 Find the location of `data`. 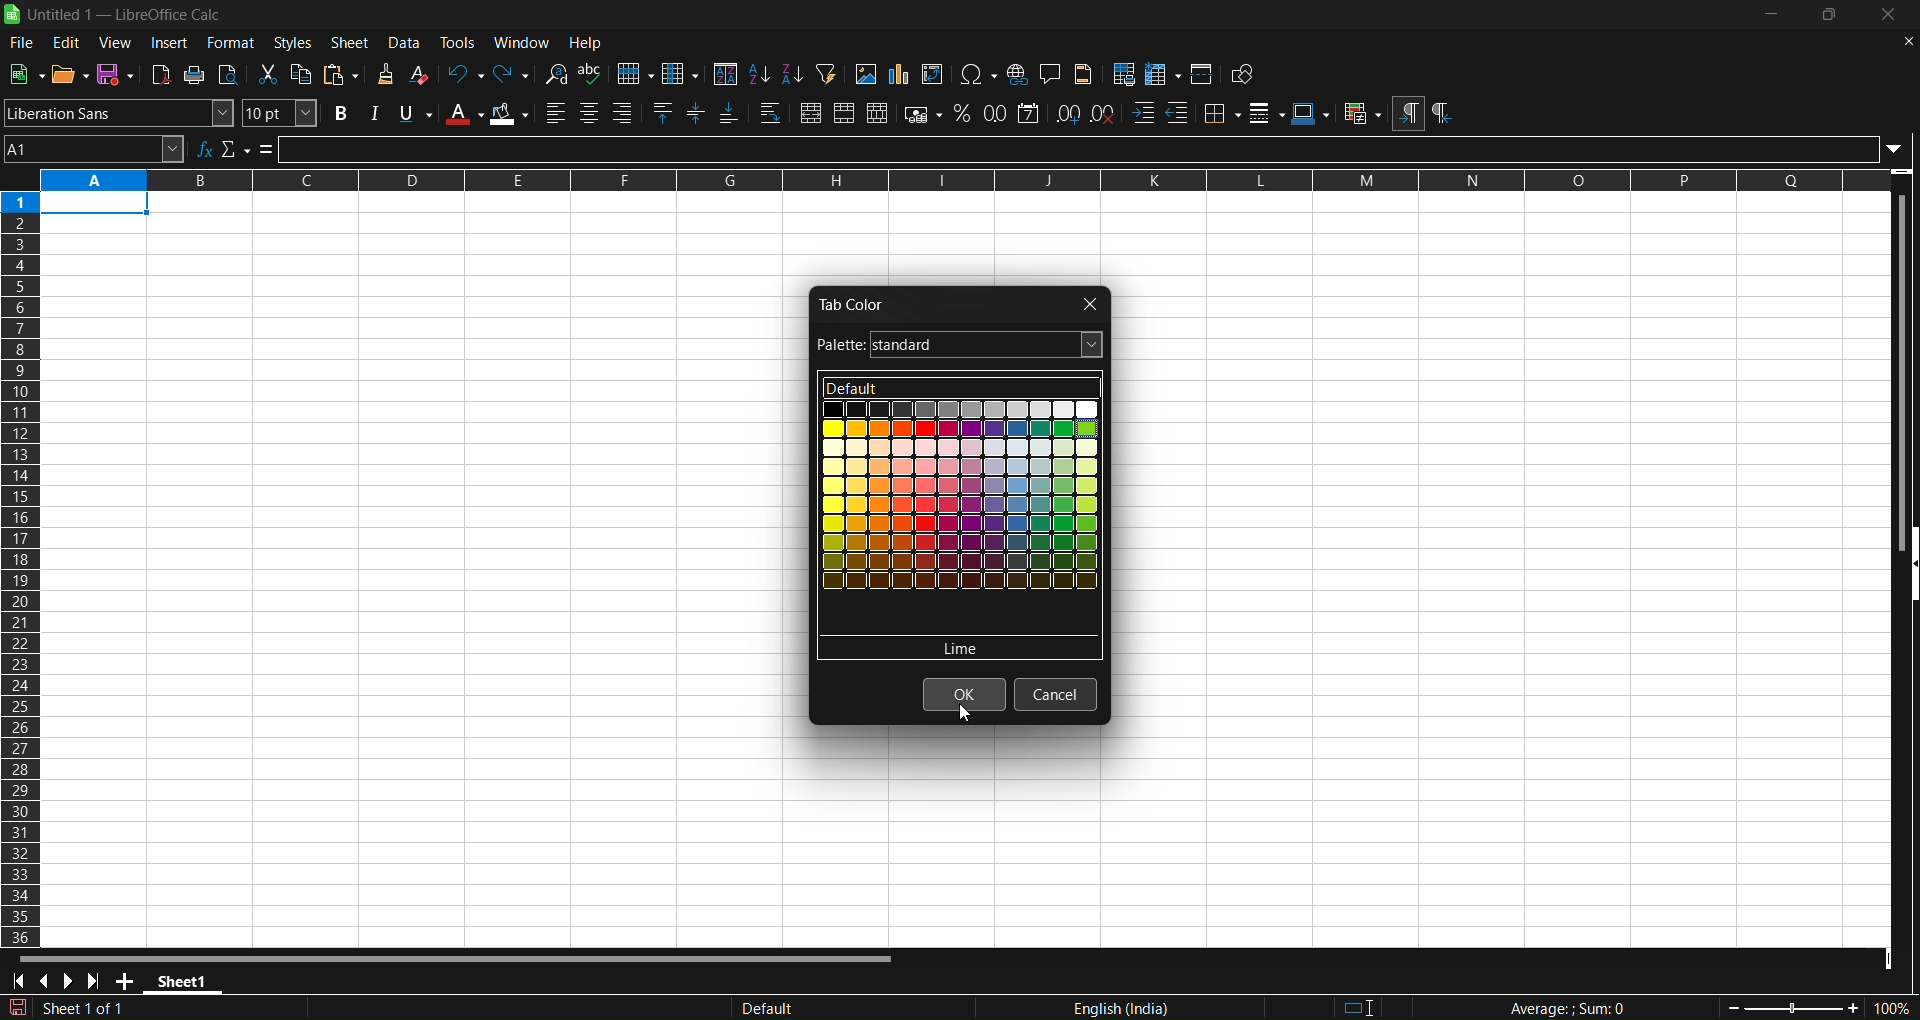

data is located at coordinates (409, 42).